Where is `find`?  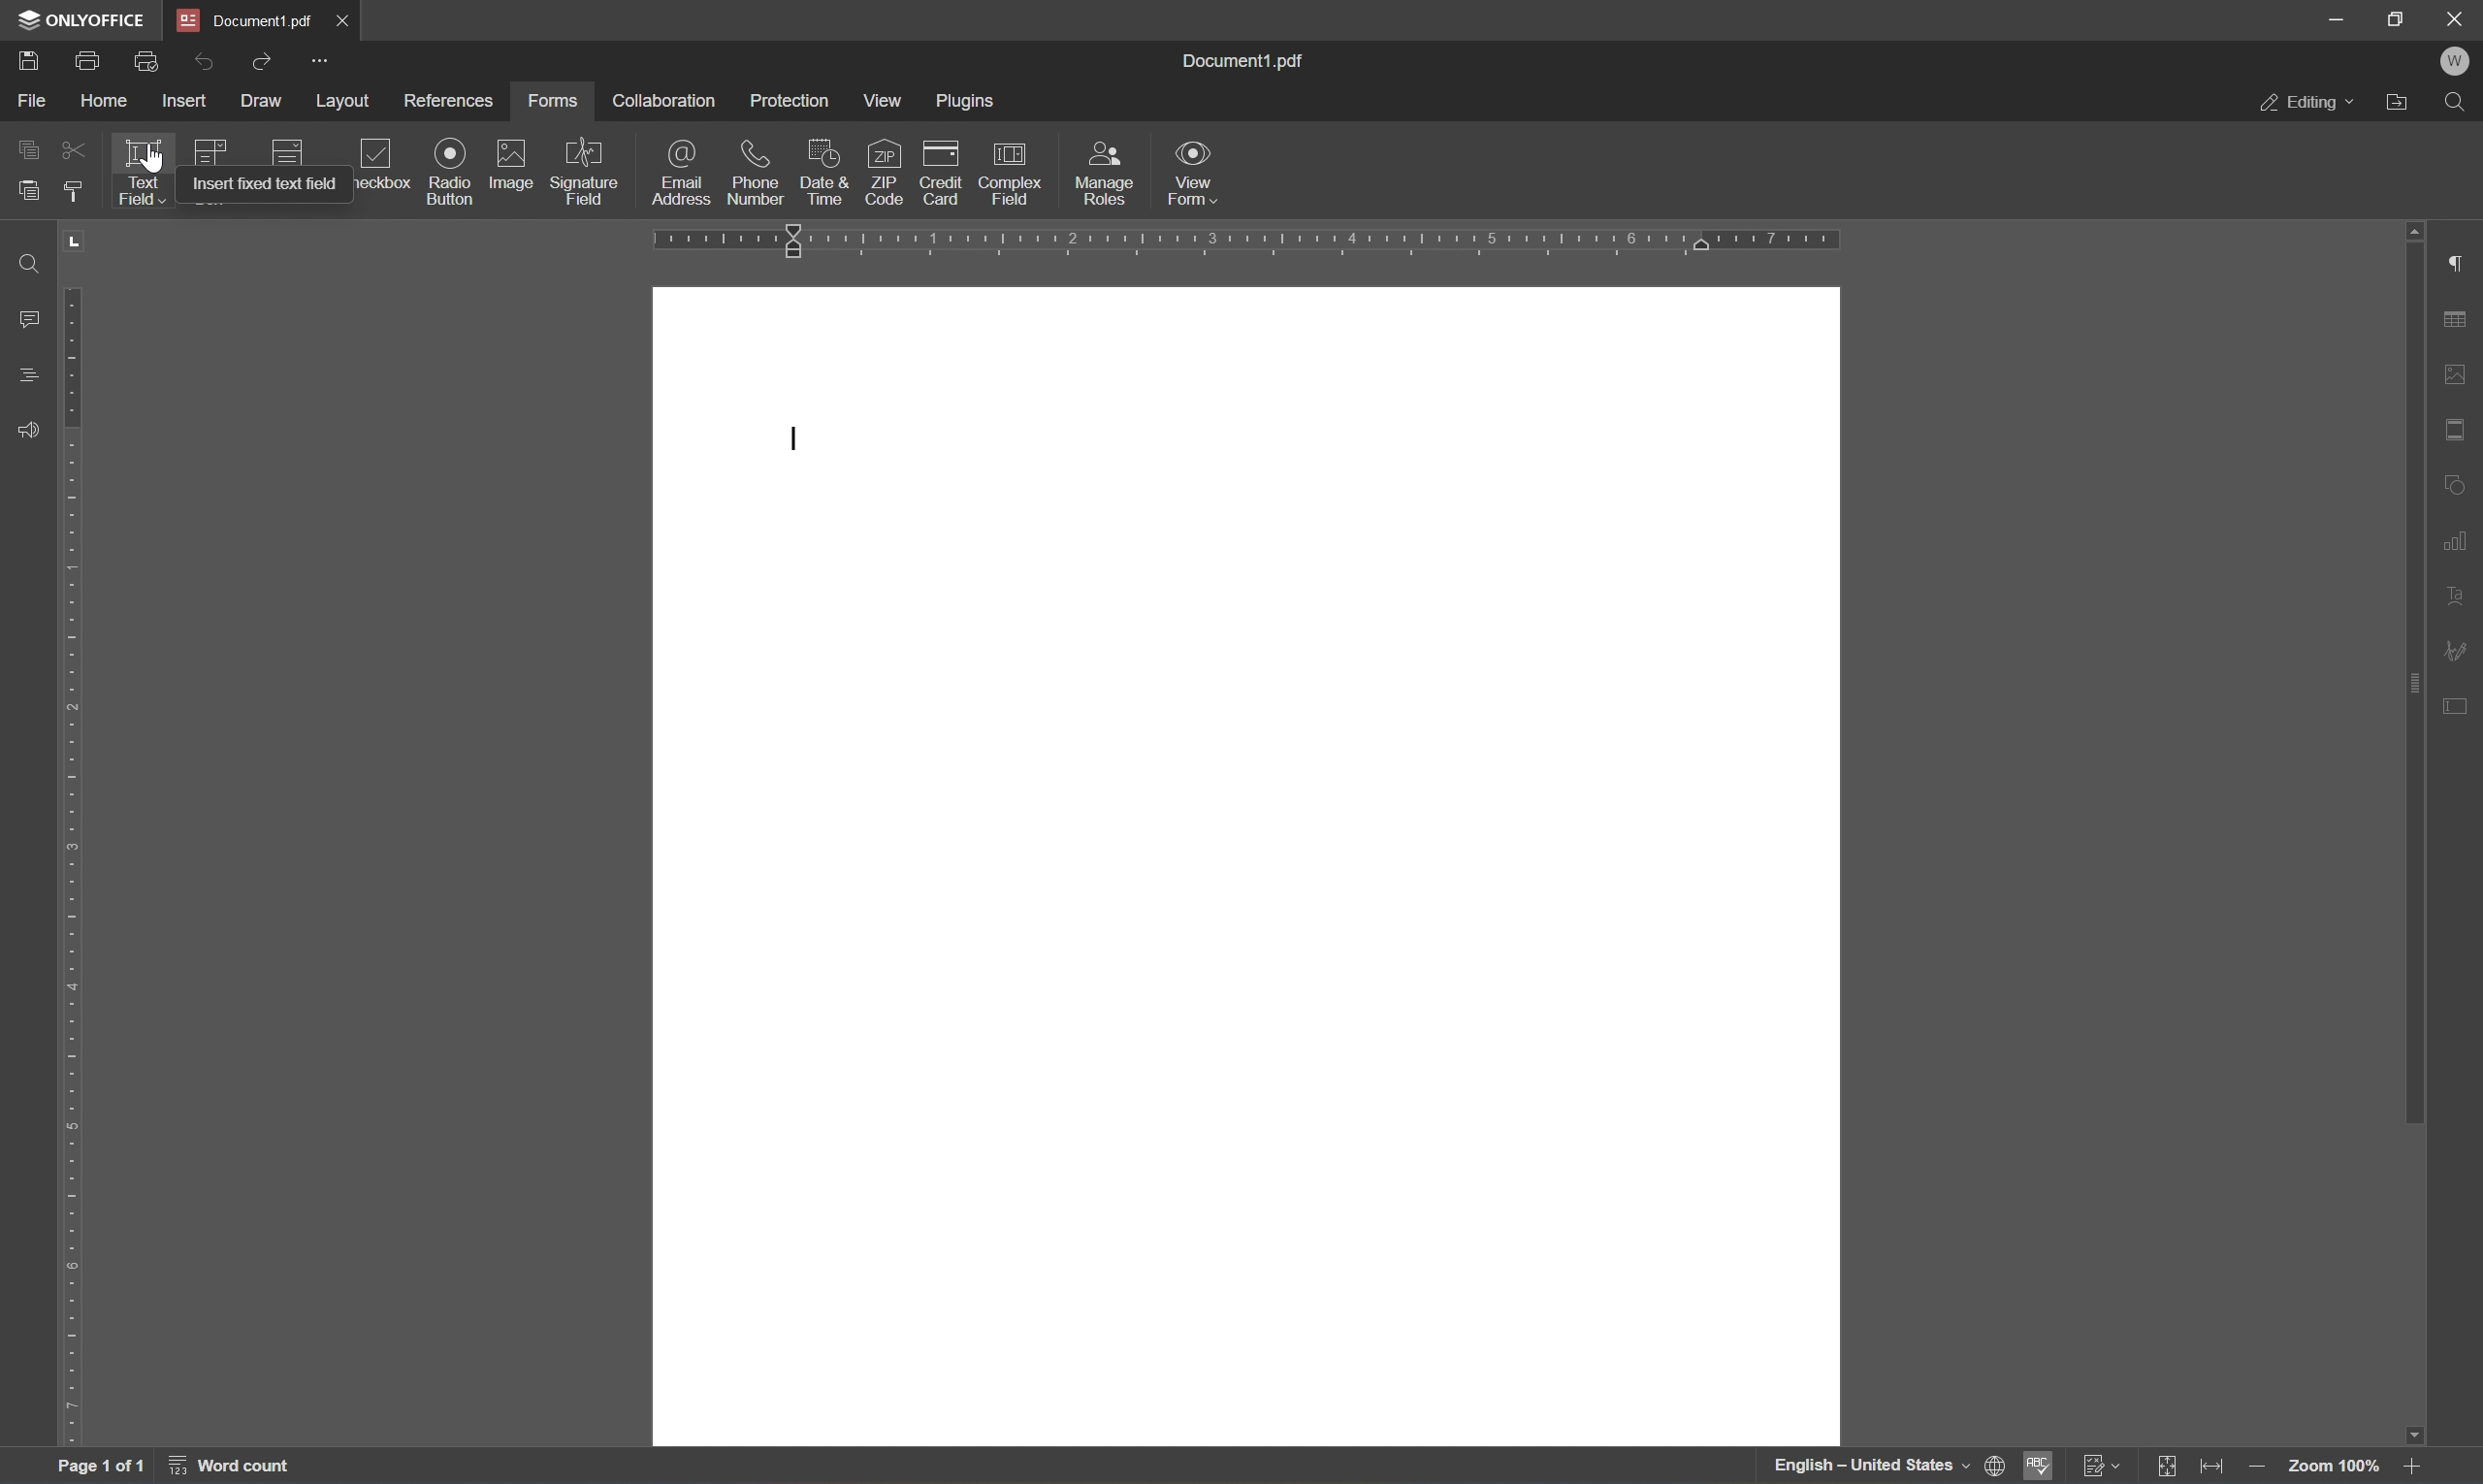
find is located at coordinates (35, 262).